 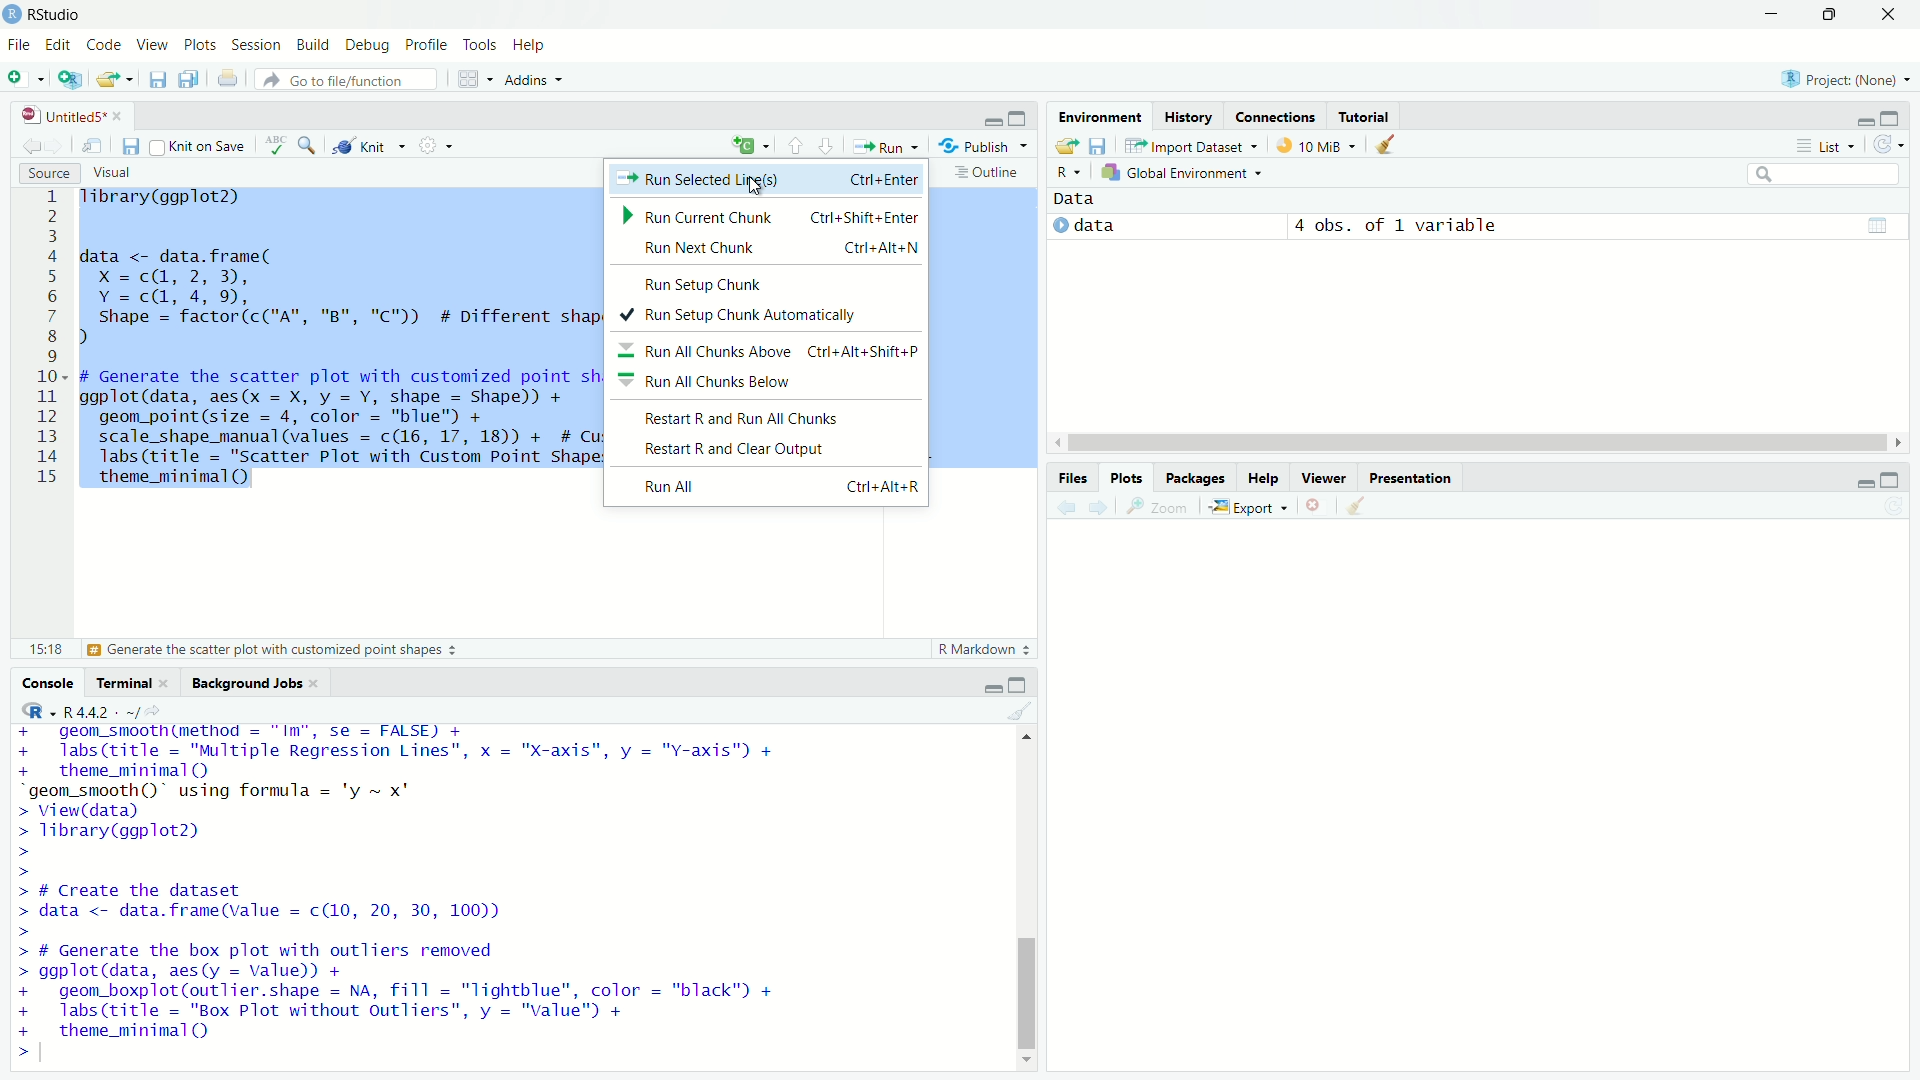 What do you see at coordinates (764, 312) in the screenshot?
I see `Run Setup Chunk Automatically` at bounding box center [764, 312].